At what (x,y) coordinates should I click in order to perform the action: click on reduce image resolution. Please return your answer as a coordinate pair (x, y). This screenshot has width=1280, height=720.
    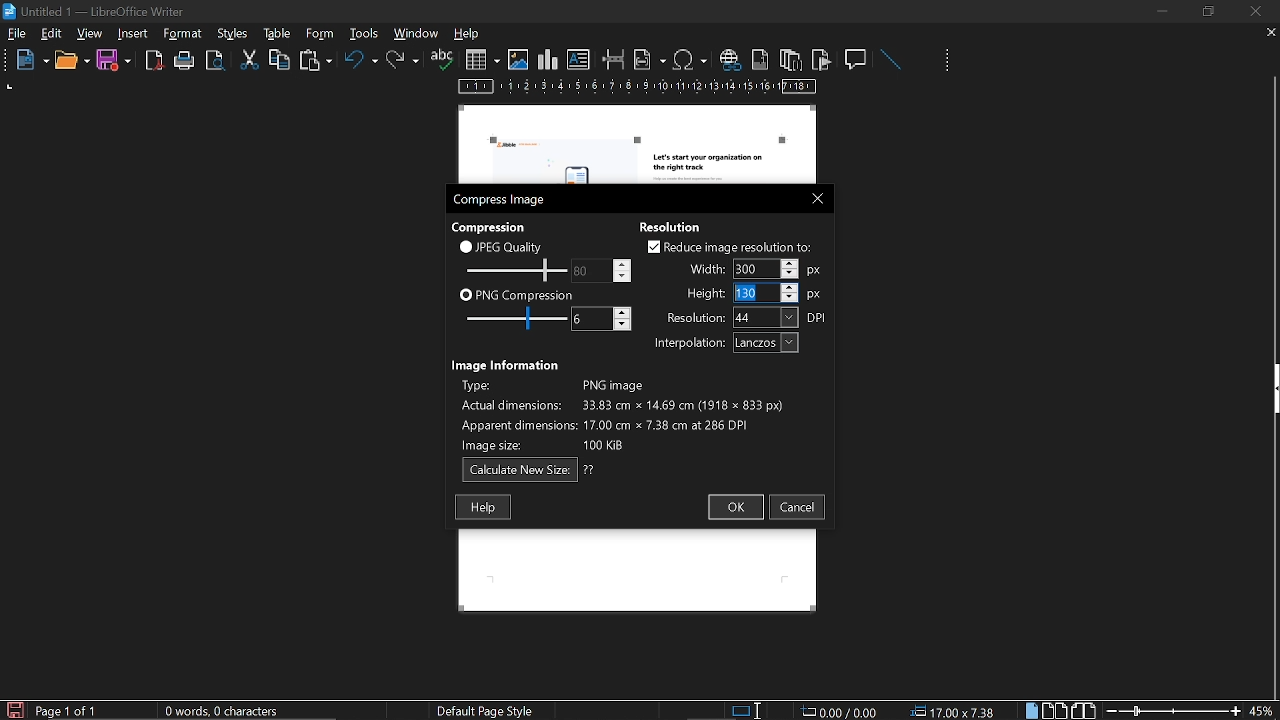
    Looking at the image, I should click on (730, 246).